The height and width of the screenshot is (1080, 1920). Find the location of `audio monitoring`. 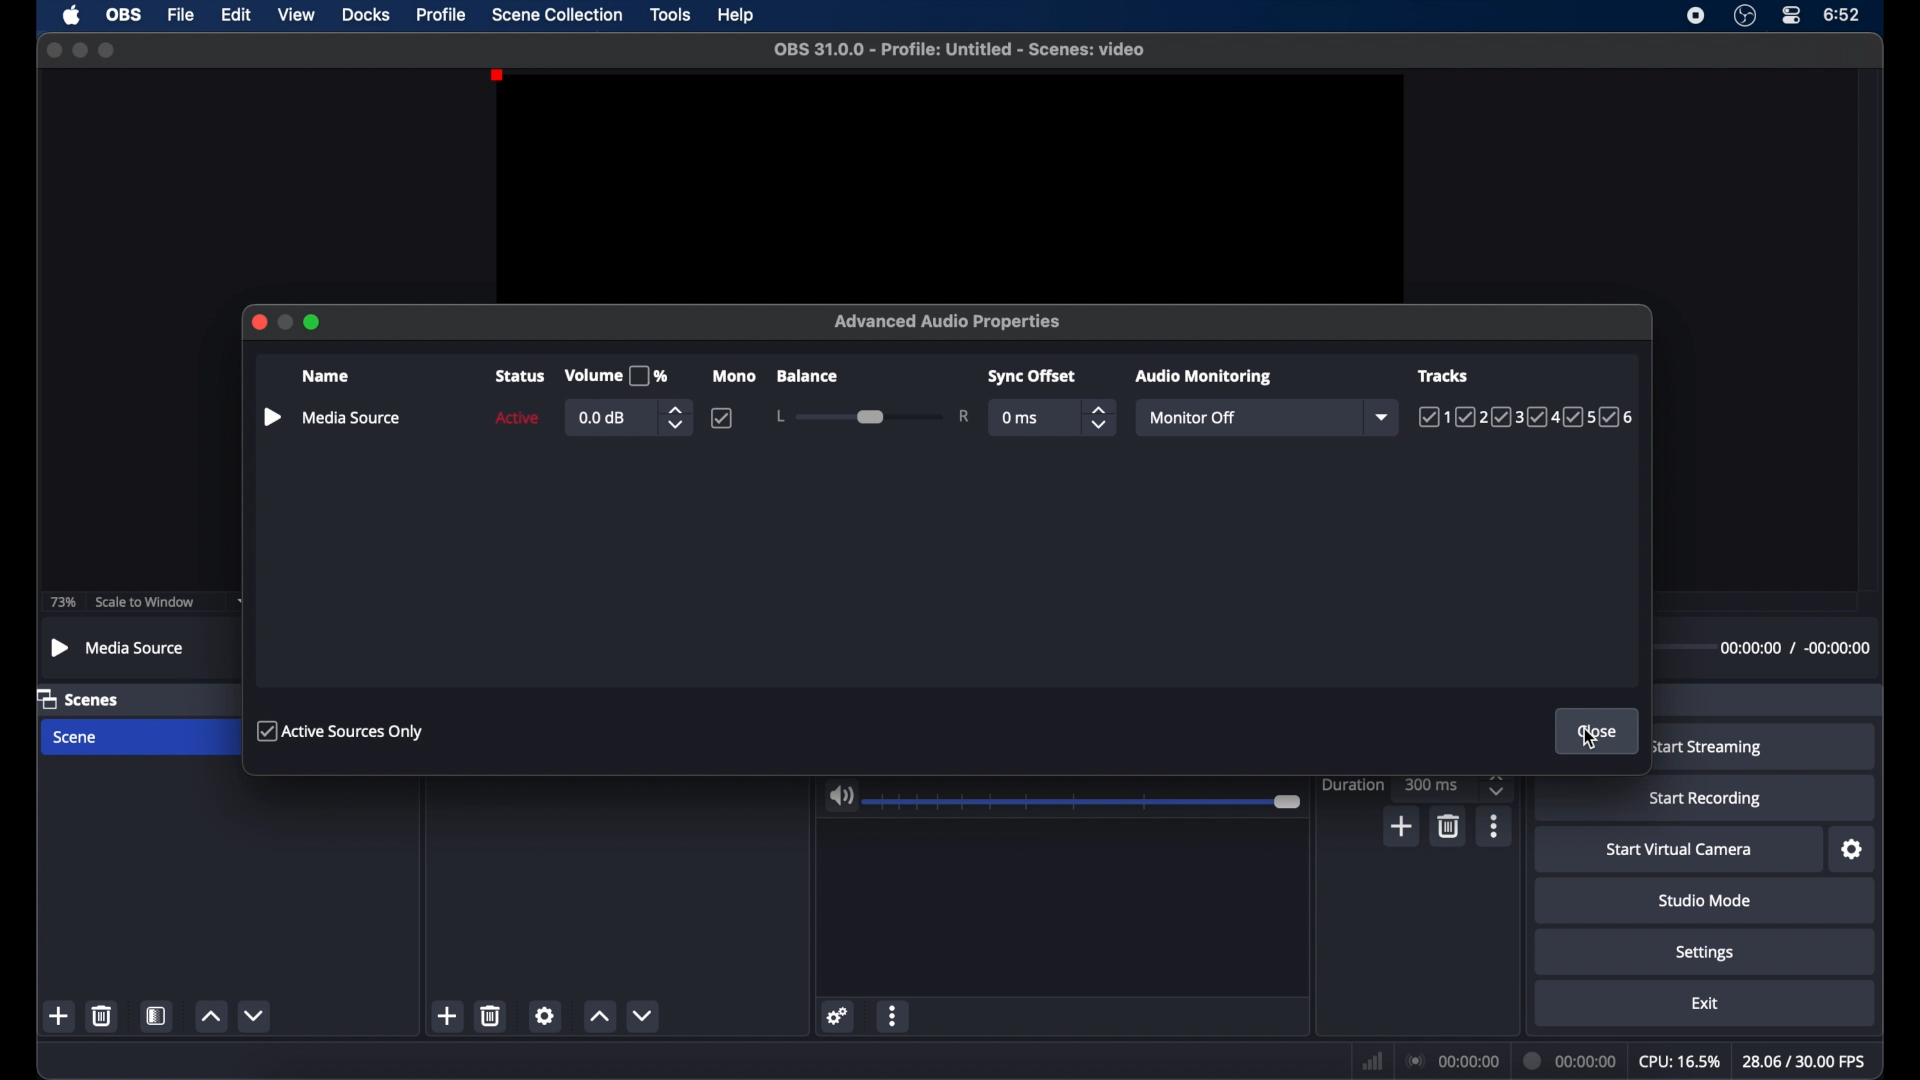

audio monitoring is located at coordinates (1205, 377).